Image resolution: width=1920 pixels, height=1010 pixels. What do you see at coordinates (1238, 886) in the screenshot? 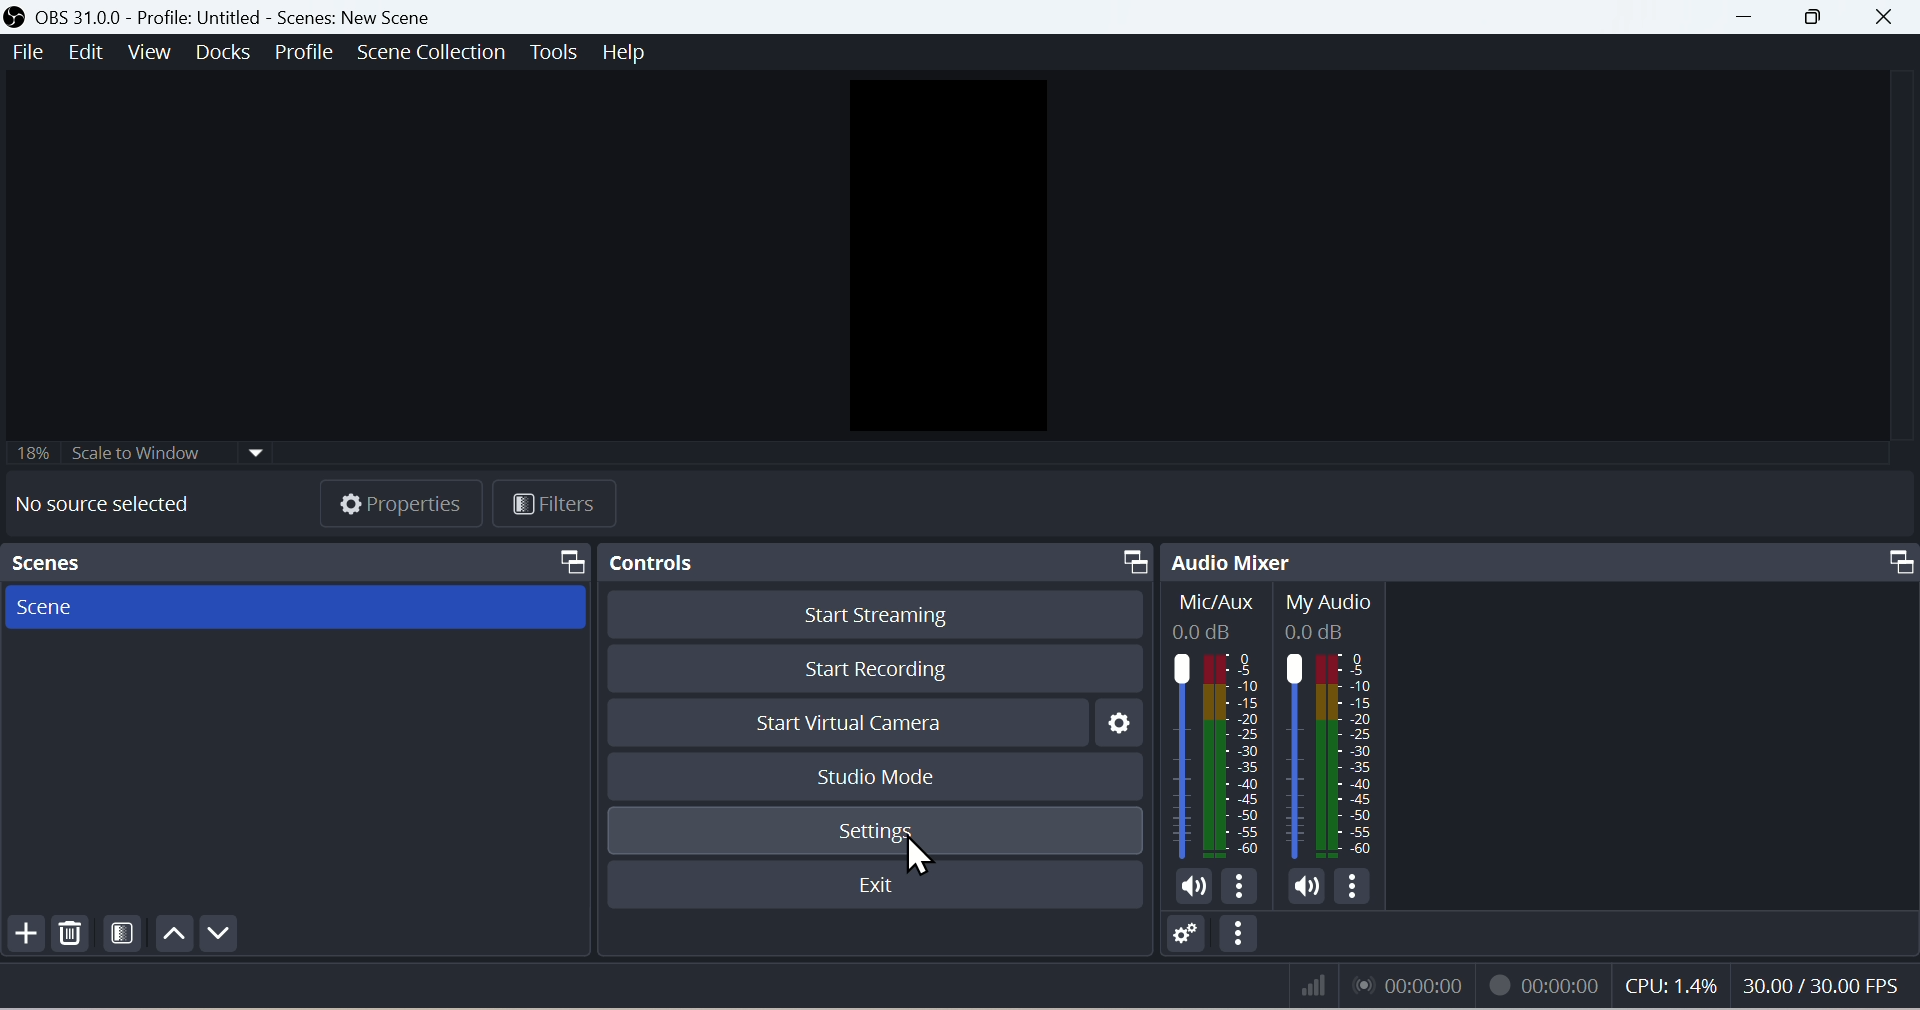
I see `more` at bounding box center [1238, 886].